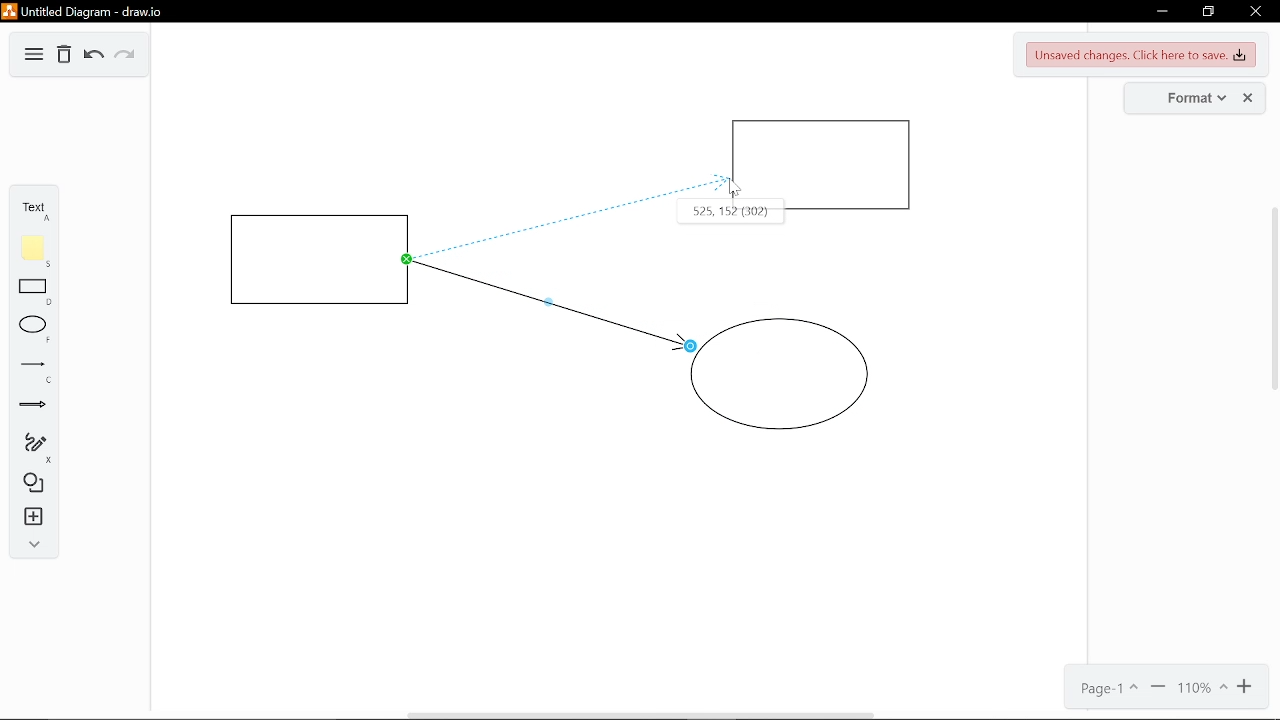 The width and height of the screenshot is (1280, 720). What do you see at coordinates (734, 188) in the screenshot?
I see `Pointer` at bounding box center [734, 188].